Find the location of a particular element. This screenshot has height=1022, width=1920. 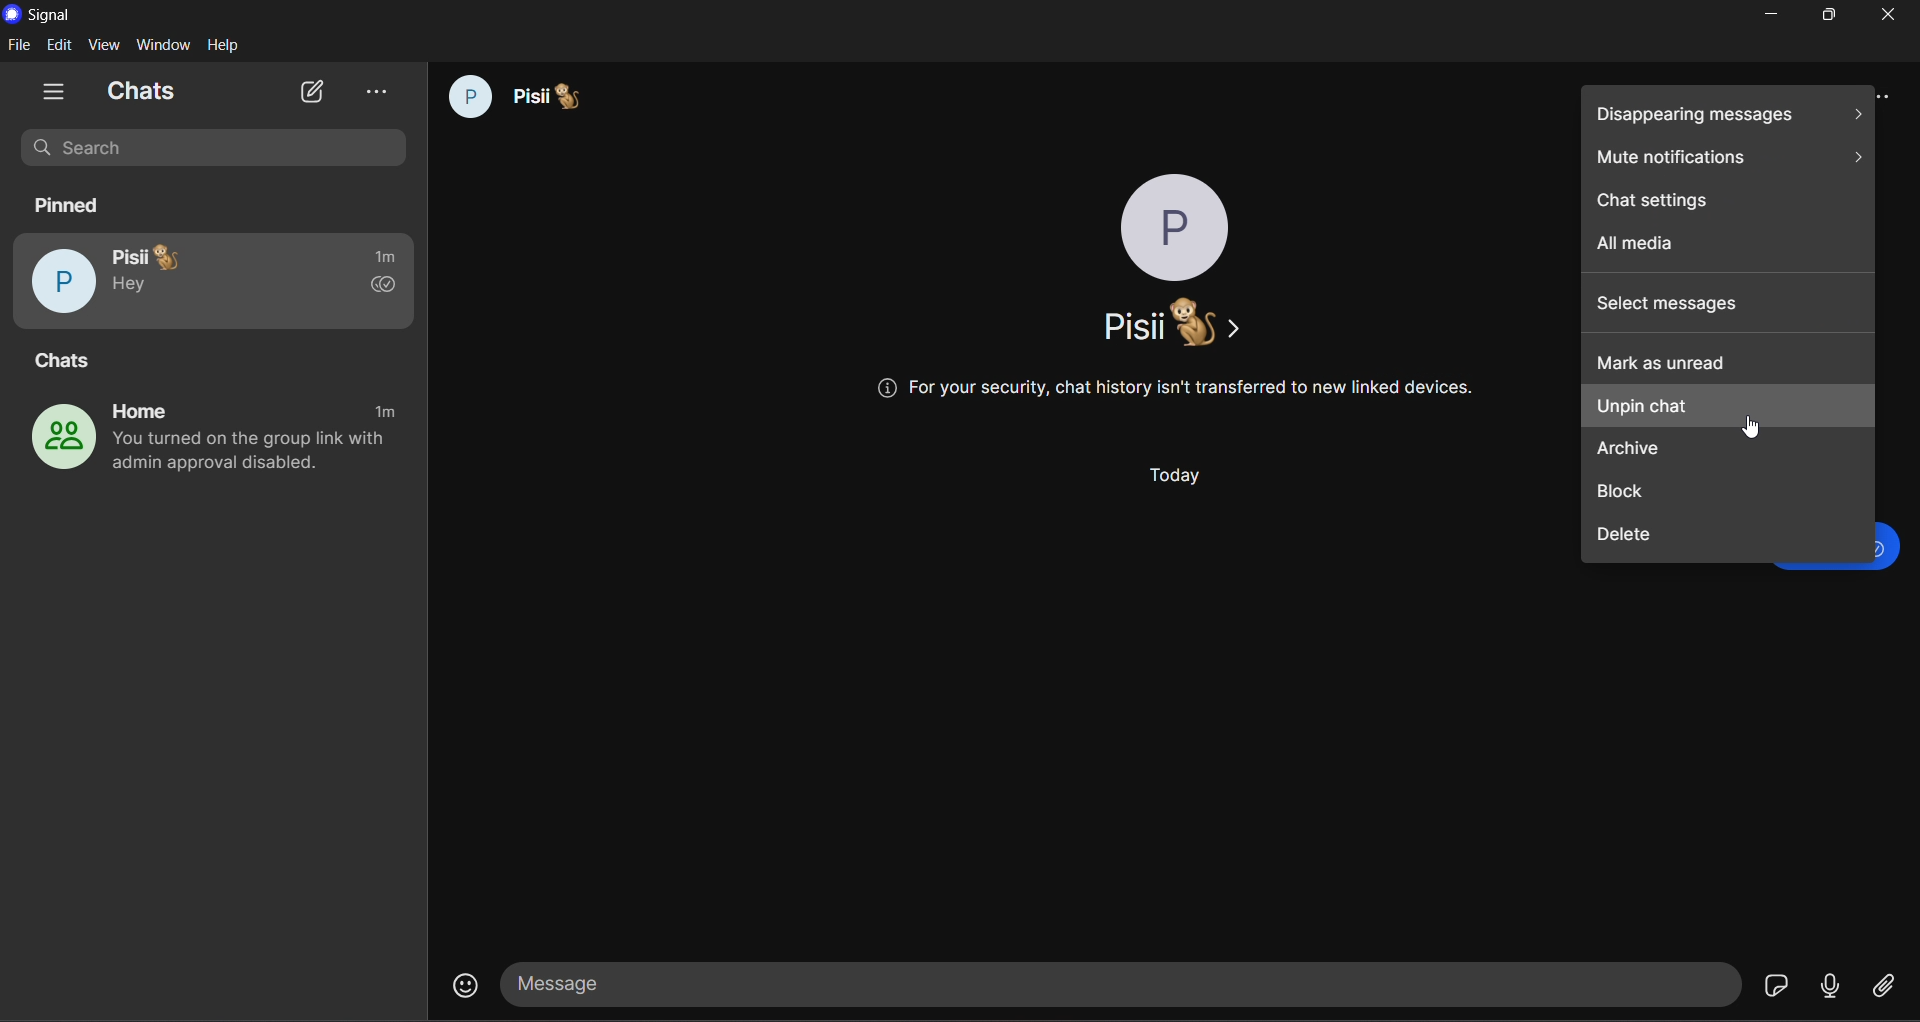

title is located at coordinates (54, 16).